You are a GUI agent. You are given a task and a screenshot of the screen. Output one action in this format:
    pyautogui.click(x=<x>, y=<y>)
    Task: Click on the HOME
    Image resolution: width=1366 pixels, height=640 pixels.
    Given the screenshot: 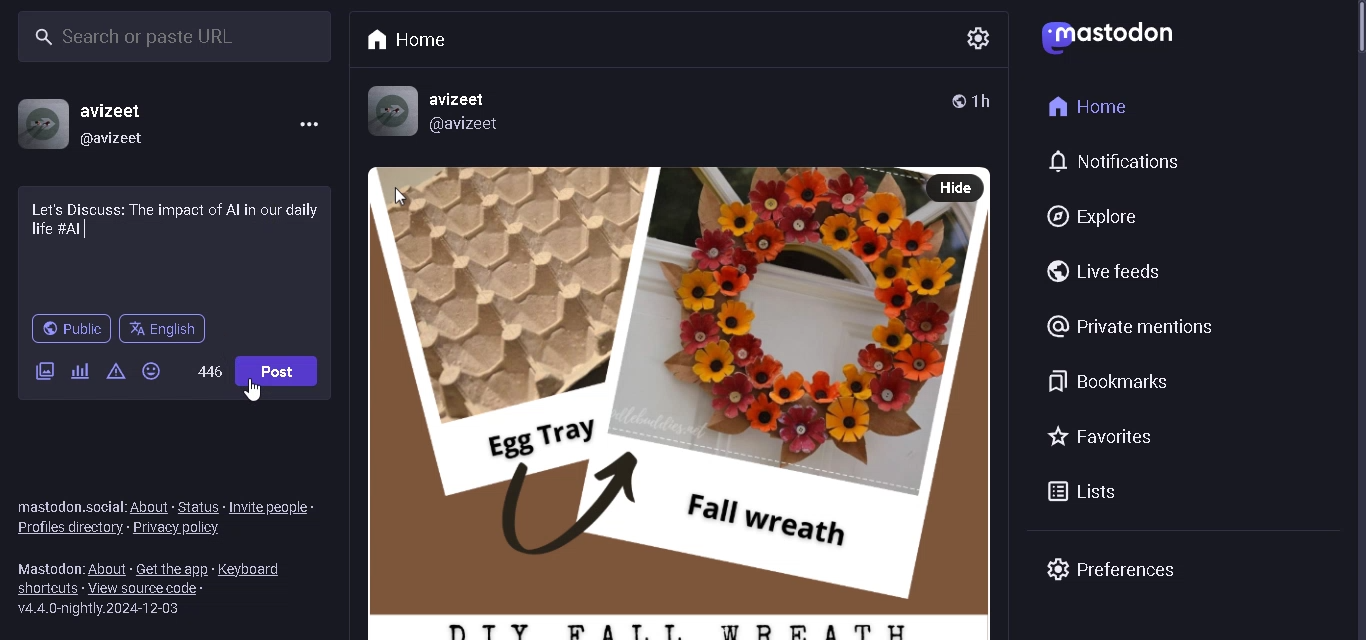 What is the action you would take?
    pyautogui.click(x=424, y=41)
    